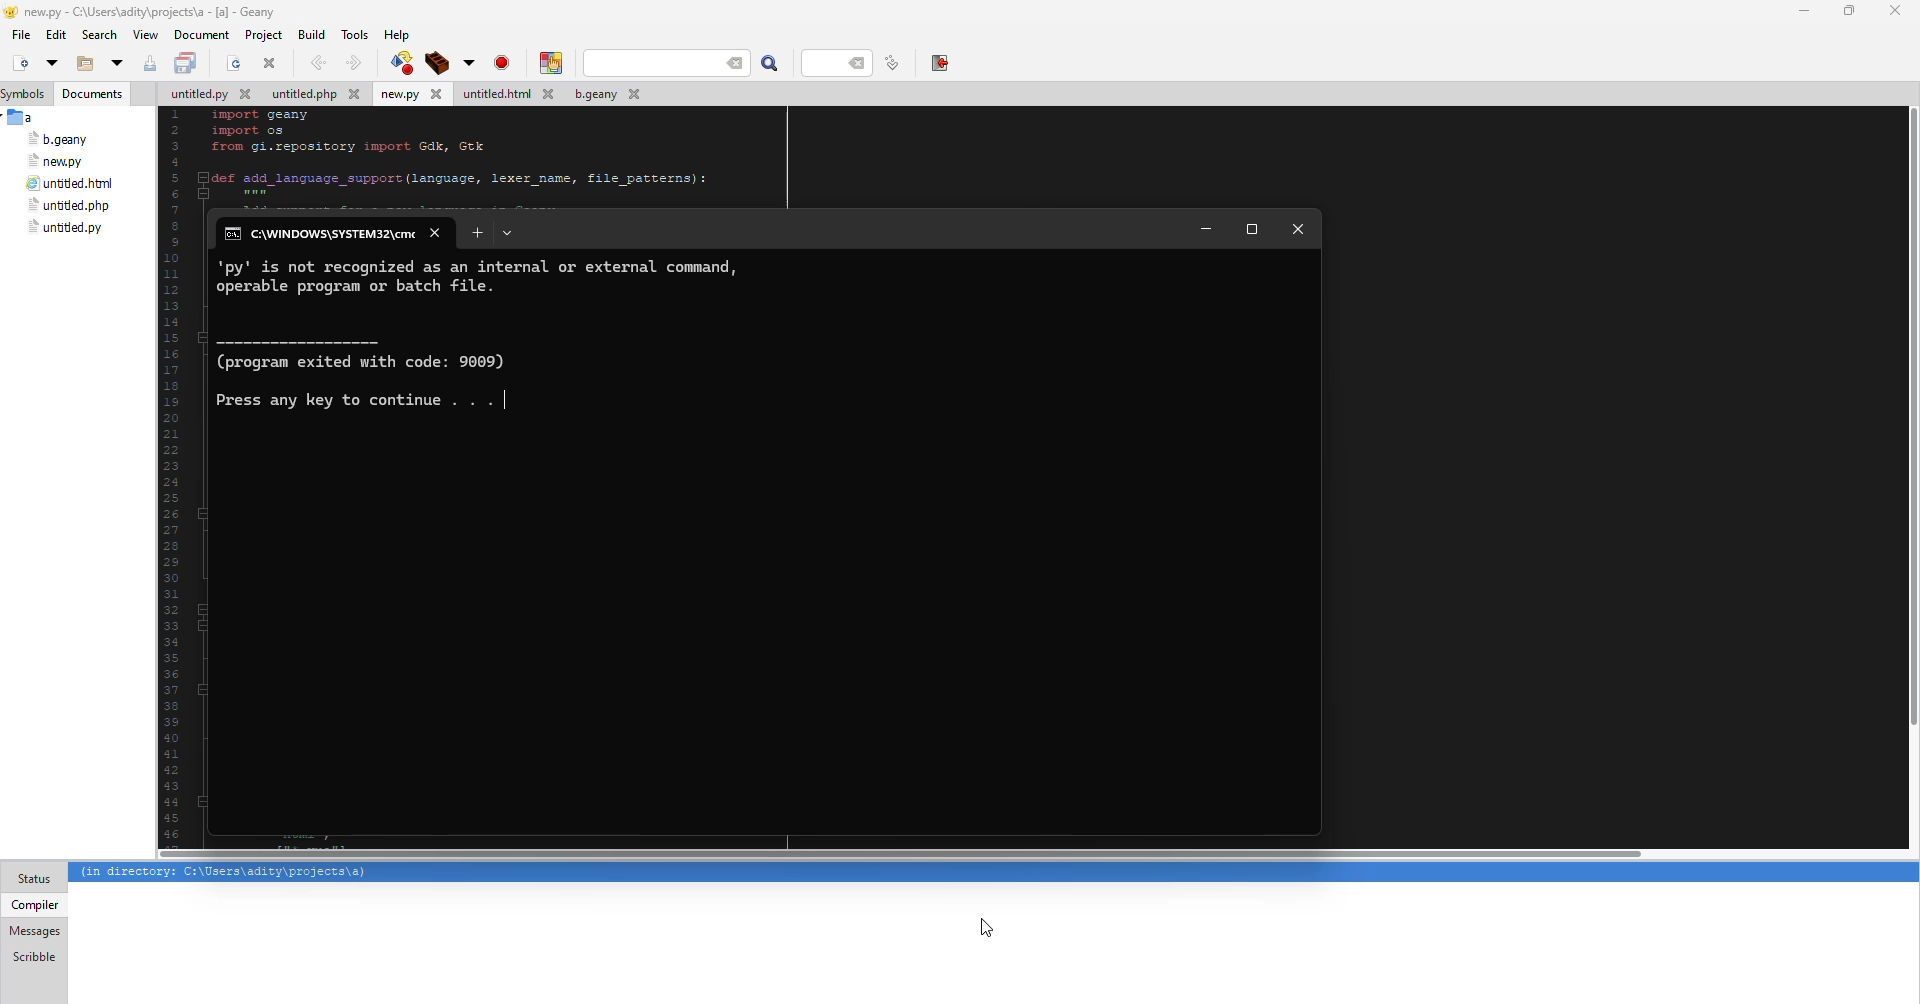 The height and width of the screenshot is (1004, 1920). I want to click on file, so click(24, 34).